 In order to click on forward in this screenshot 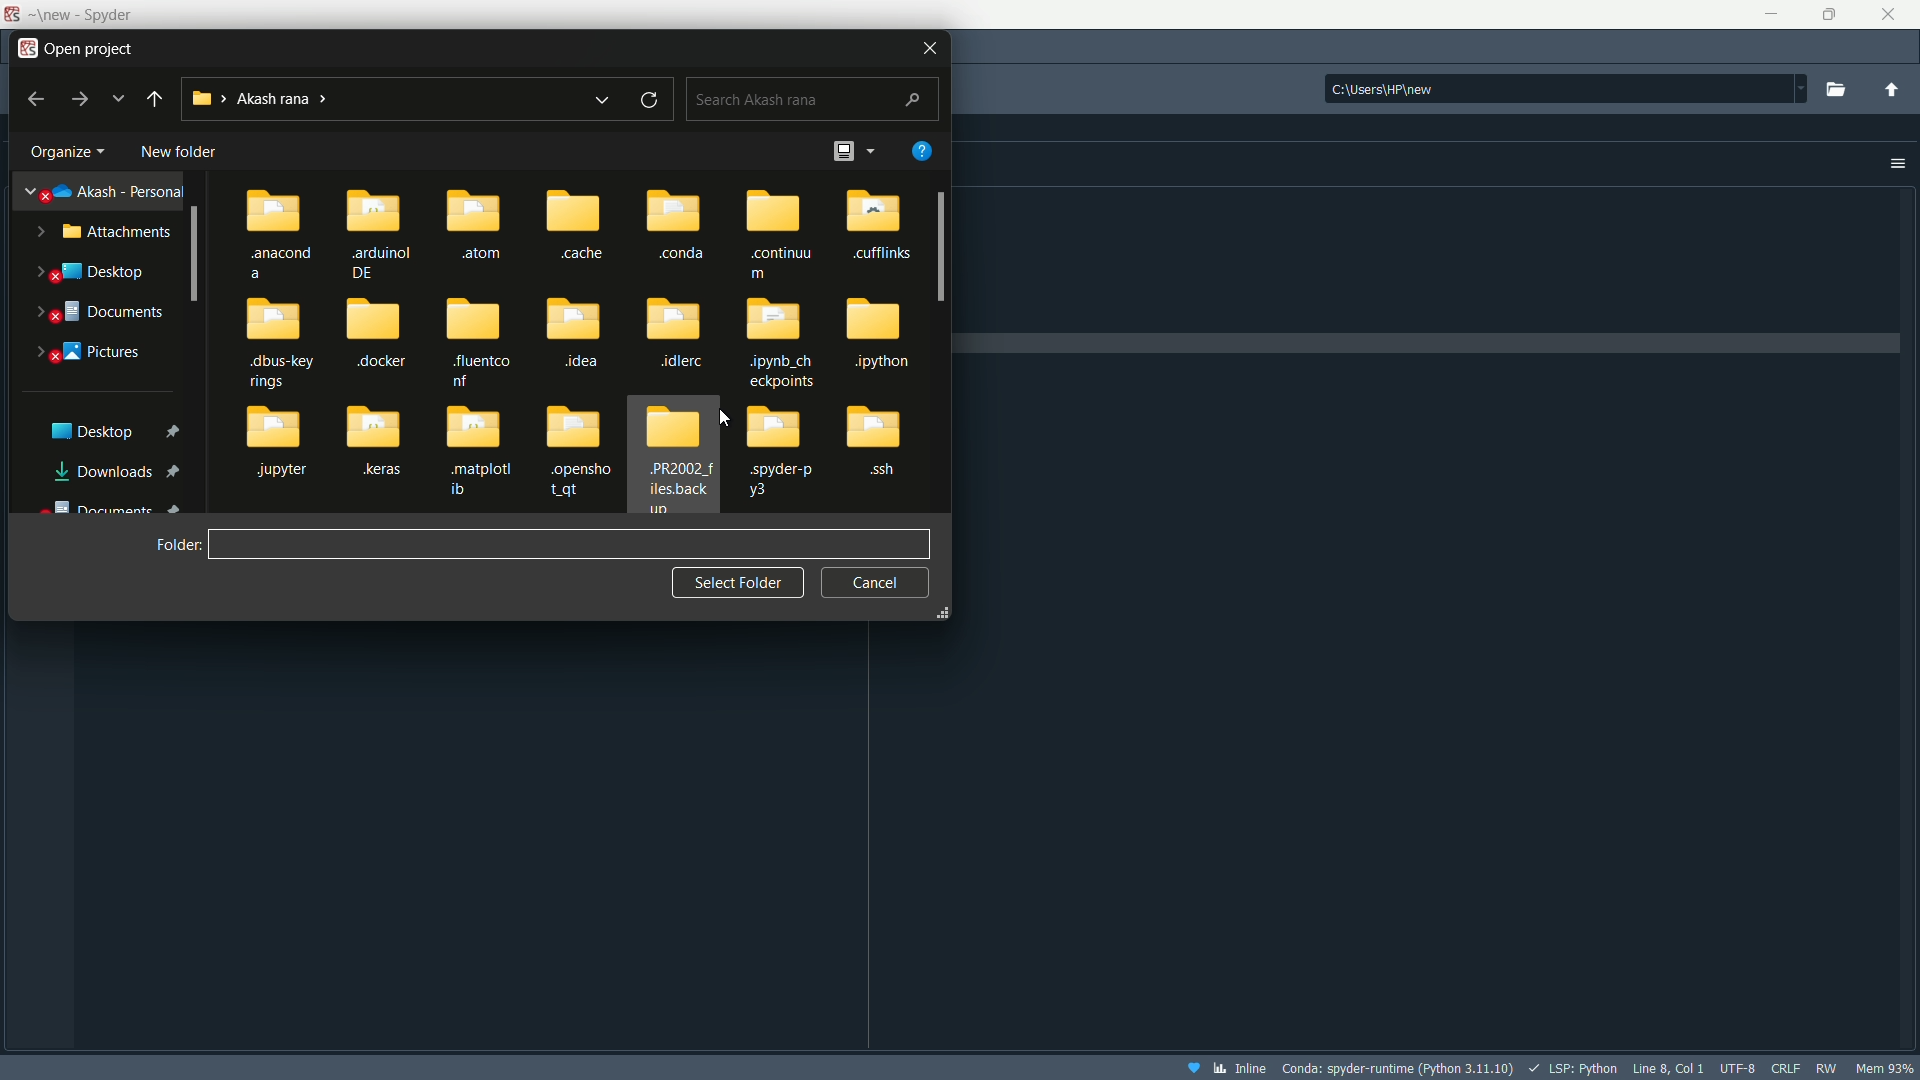, I will do `click(81, 100)`.